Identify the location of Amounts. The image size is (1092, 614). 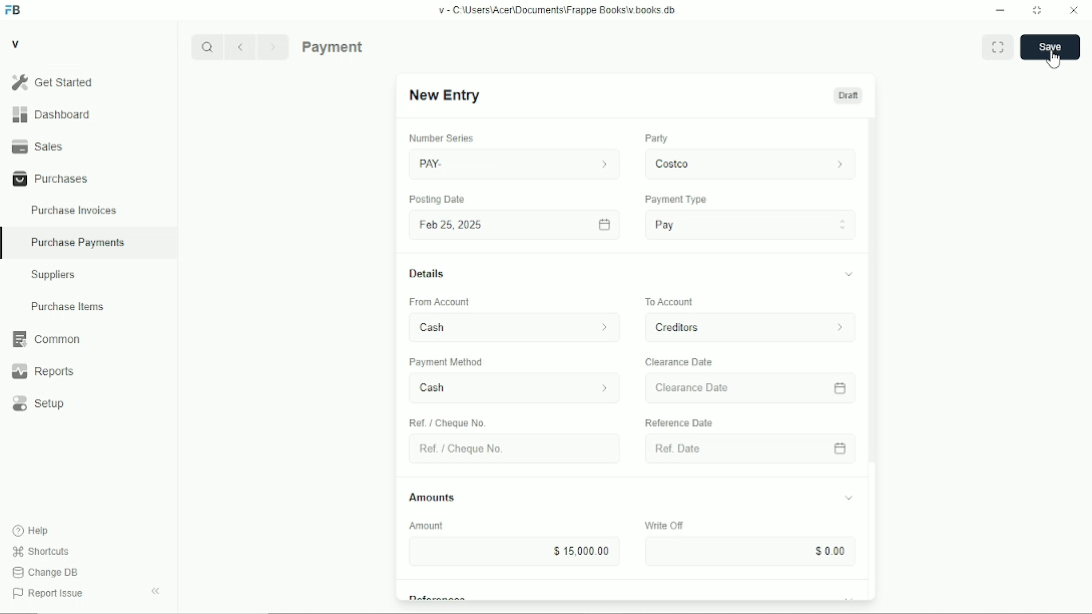
(432, 497).